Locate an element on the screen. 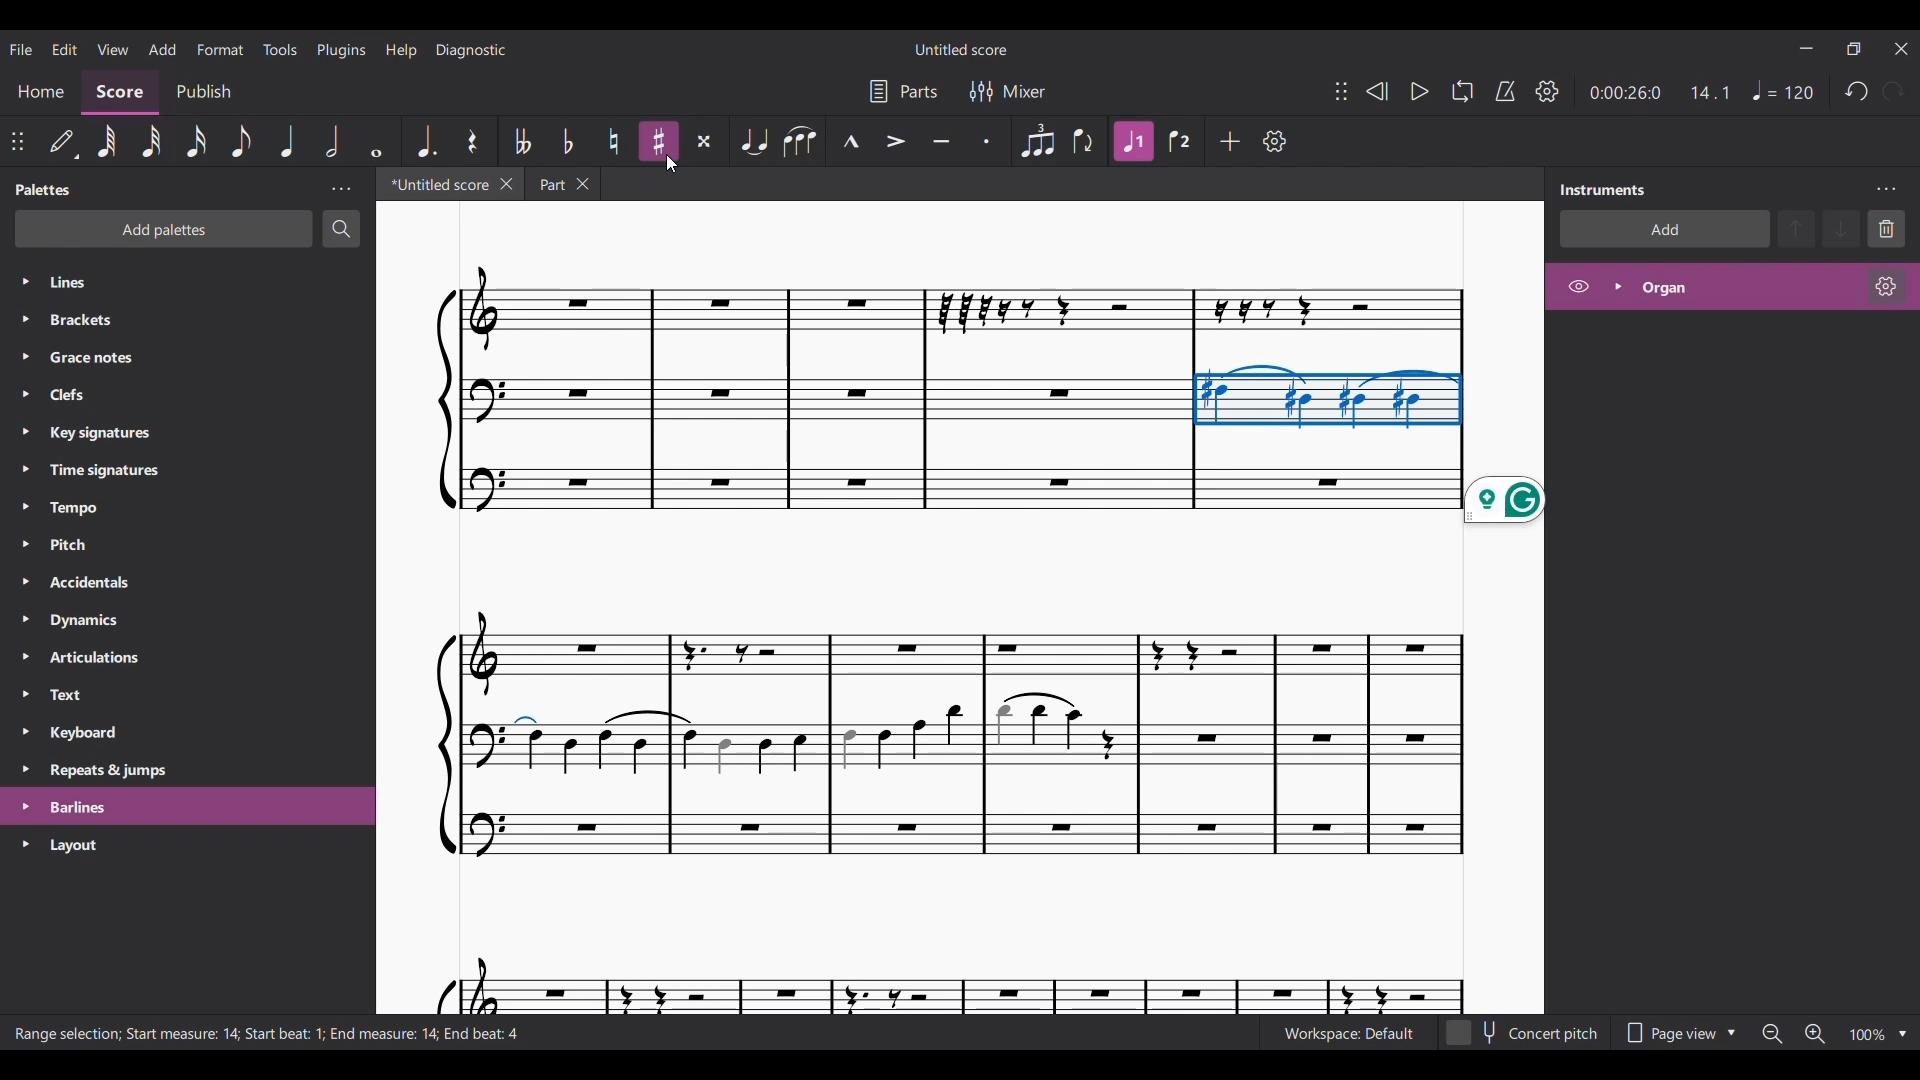 The height and width of the screenshot is (1080, 1920). Looping playback is located at coordinates (1463, 92).